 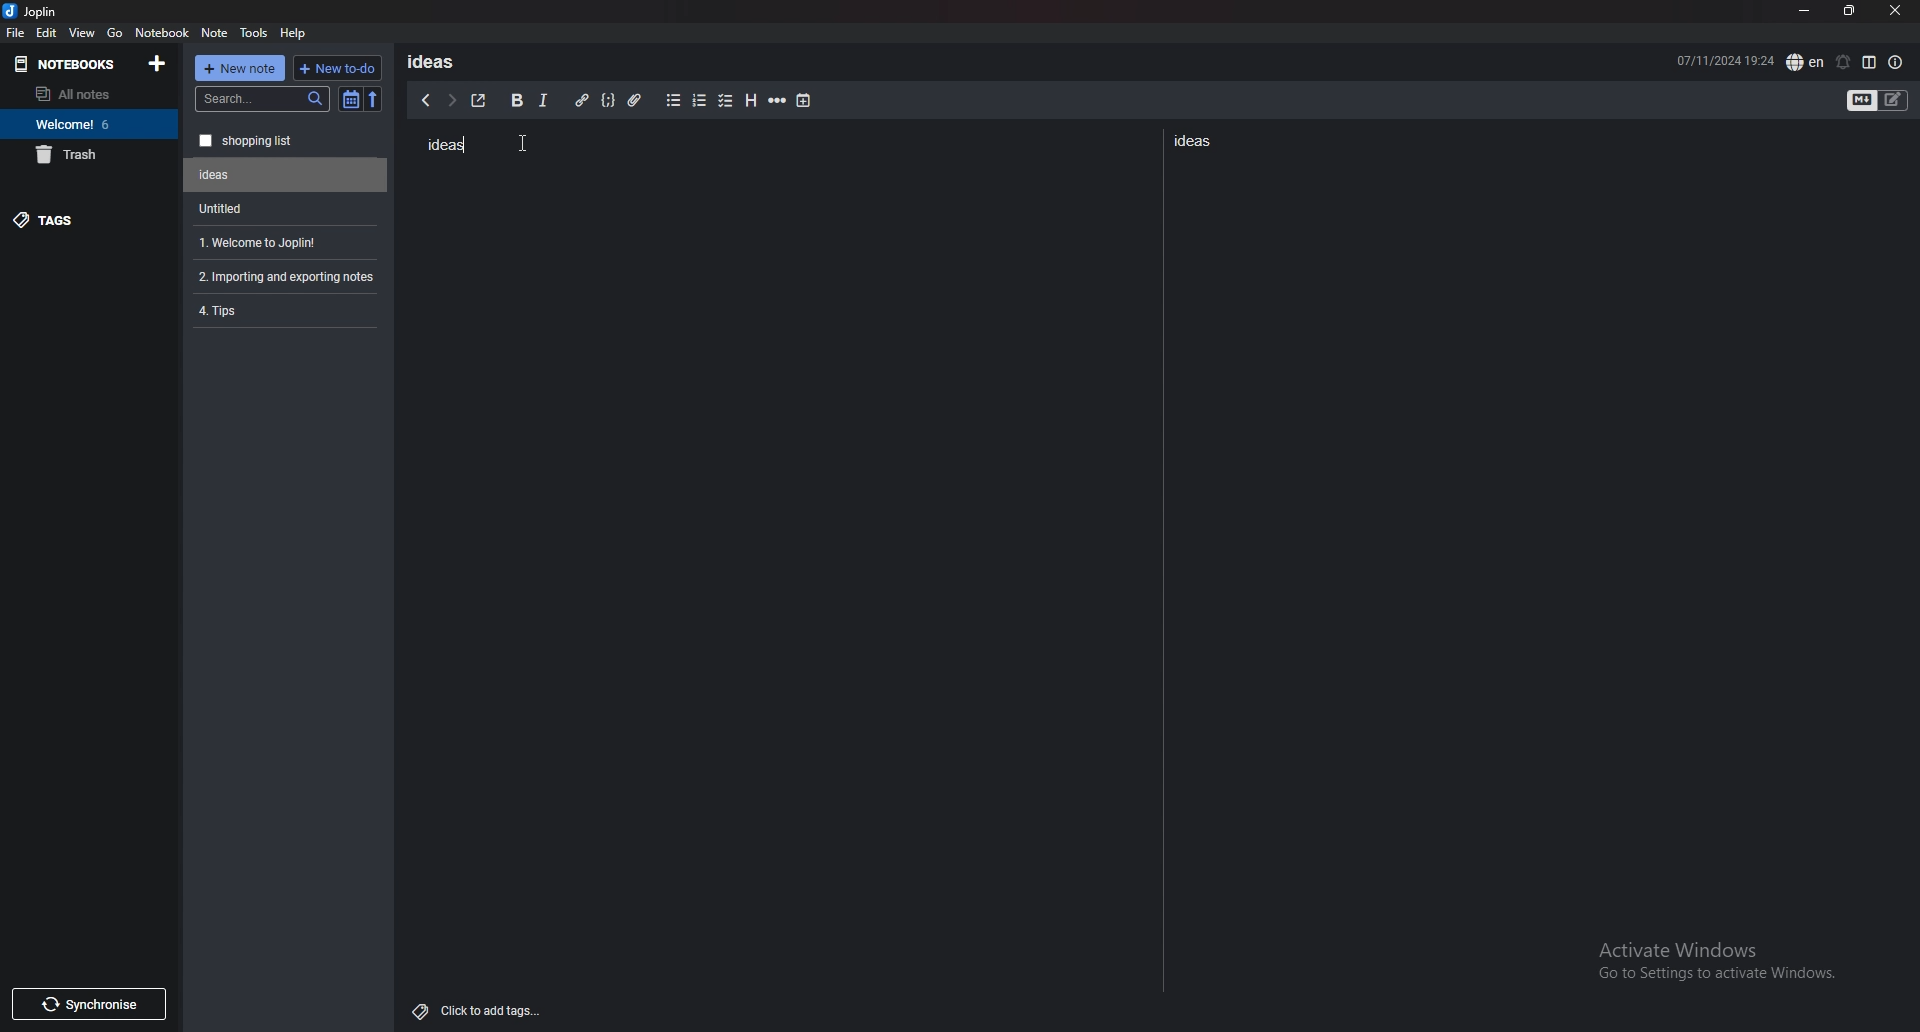 What do you see at coordinates (1804, 11) in the screenshot?
I see `minimize` at bounding box center [1804, 11].